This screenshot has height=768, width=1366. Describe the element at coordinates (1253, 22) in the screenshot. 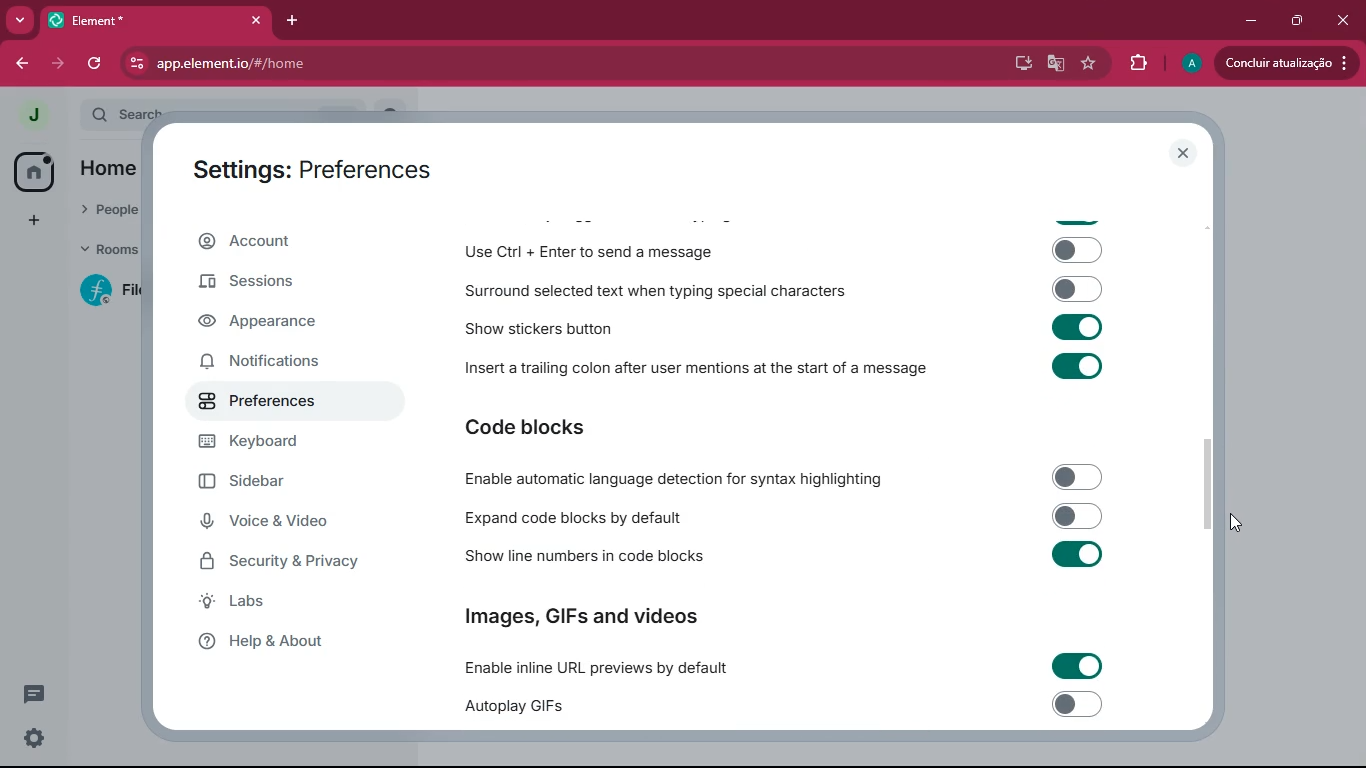

I see `minimize` at that location.